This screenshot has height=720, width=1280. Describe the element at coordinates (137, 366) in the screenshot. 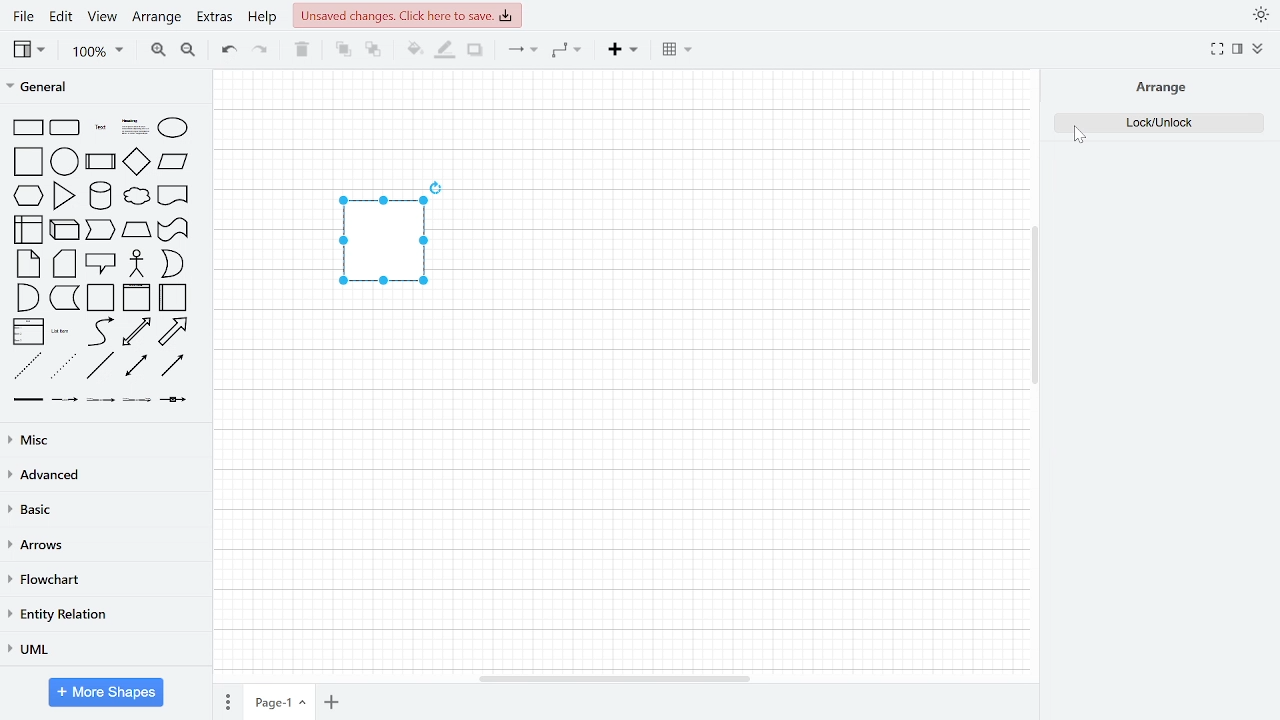

I see `bidirectional connector` at that location.